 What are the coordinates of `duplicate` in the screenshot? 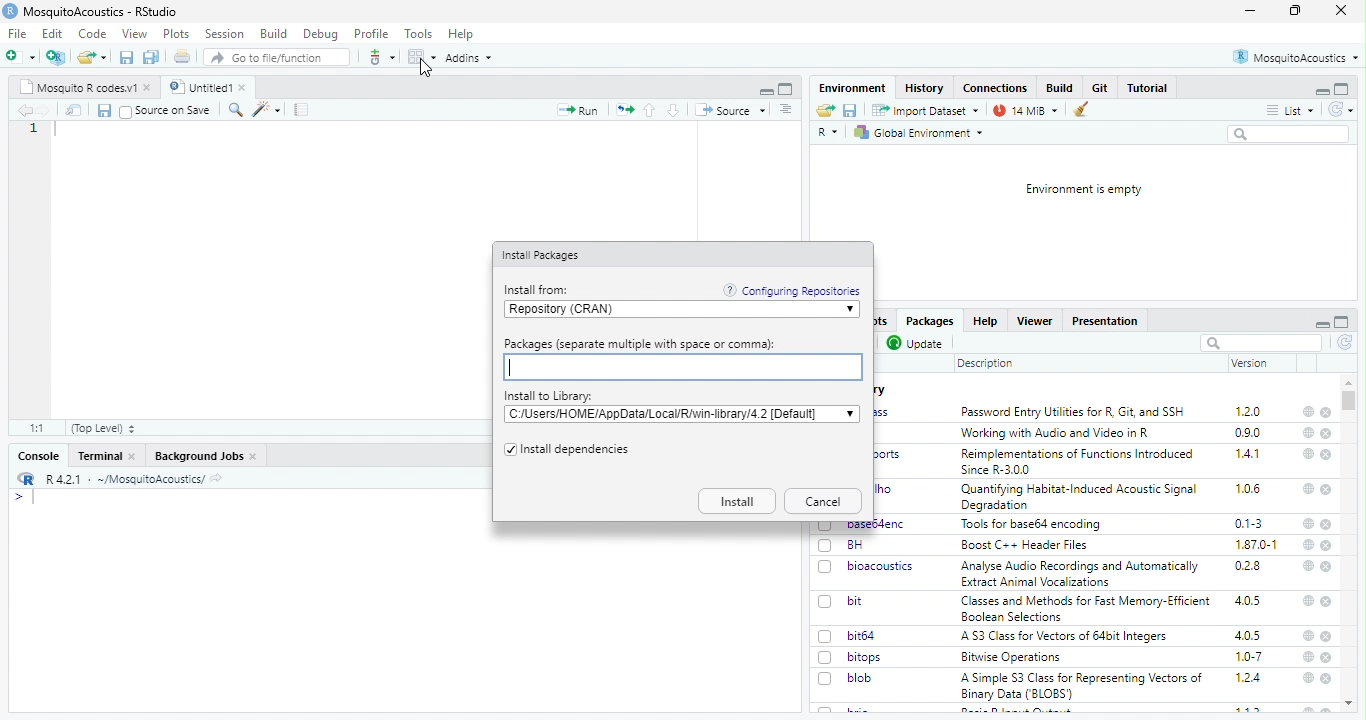 It's located at (152, 57).